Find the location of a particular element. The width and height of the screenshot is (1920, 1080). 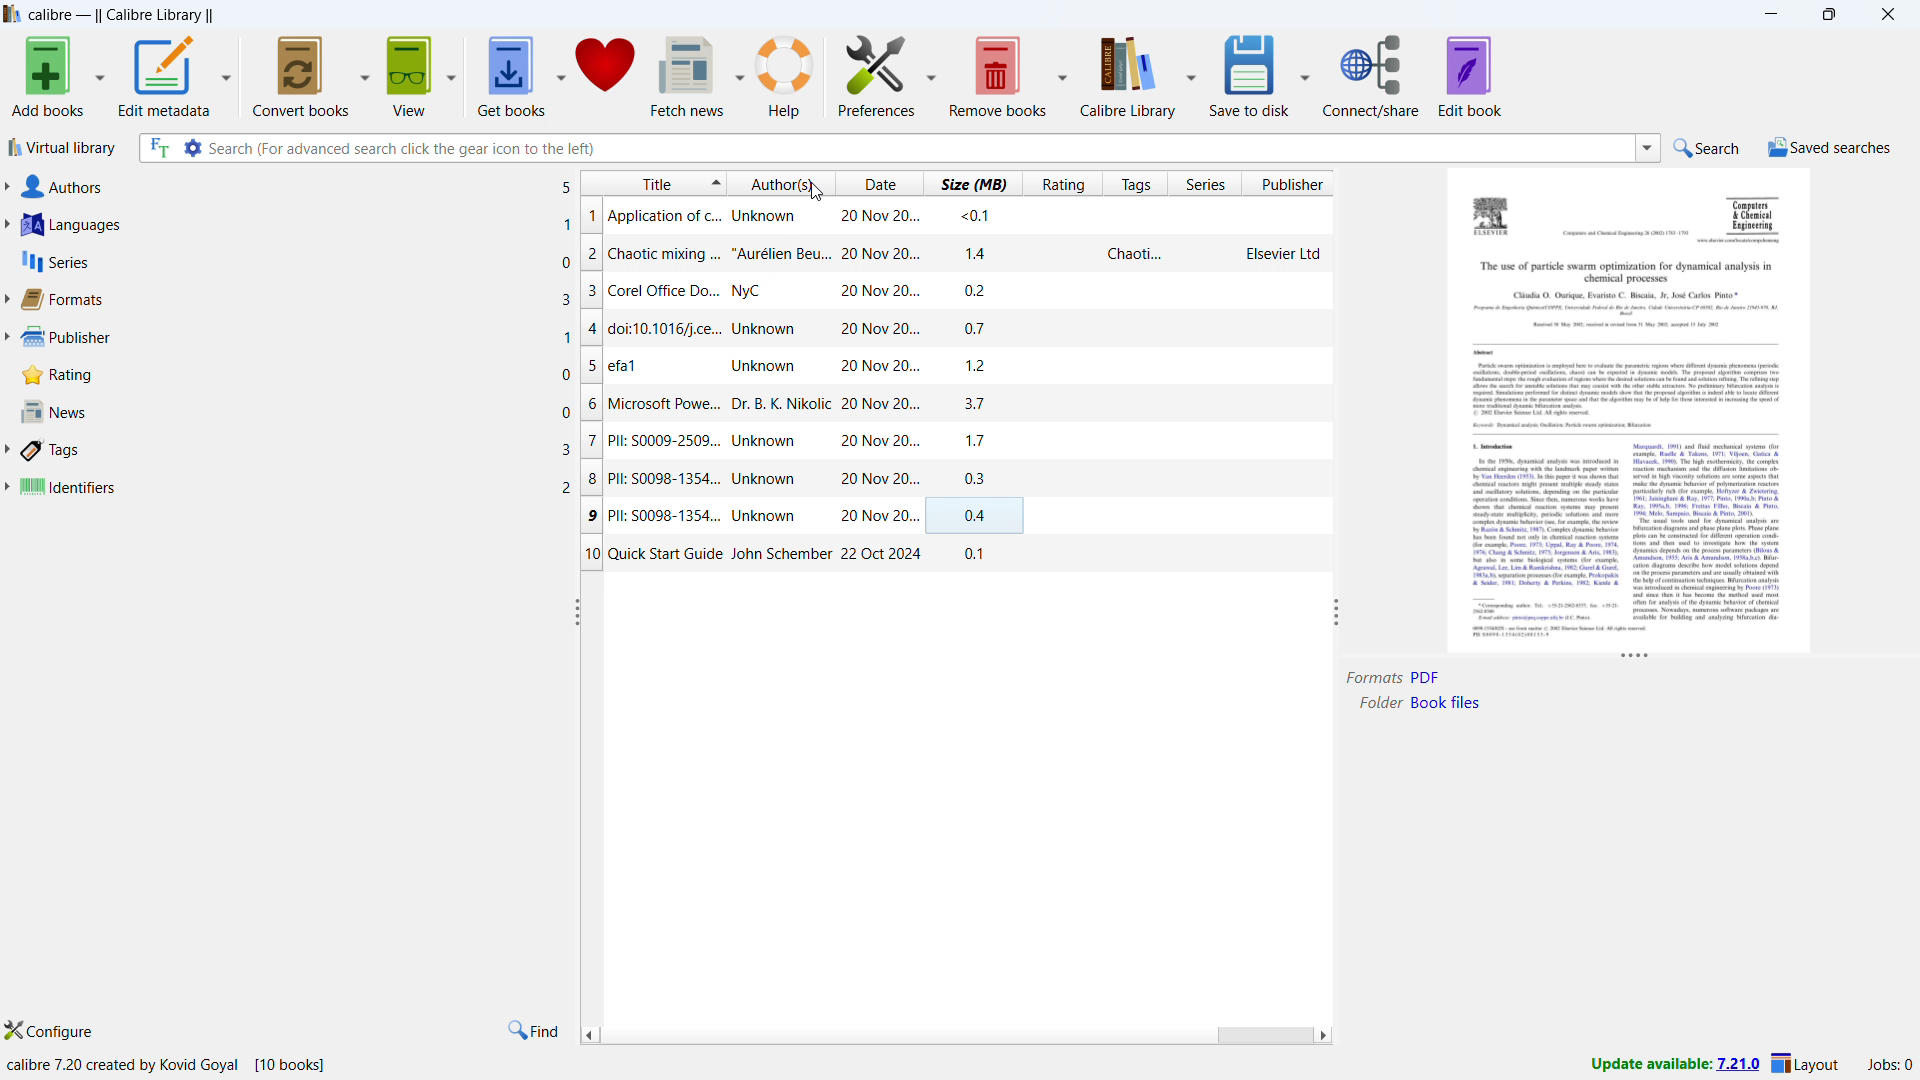

tags is located at coordinates (296, 451).